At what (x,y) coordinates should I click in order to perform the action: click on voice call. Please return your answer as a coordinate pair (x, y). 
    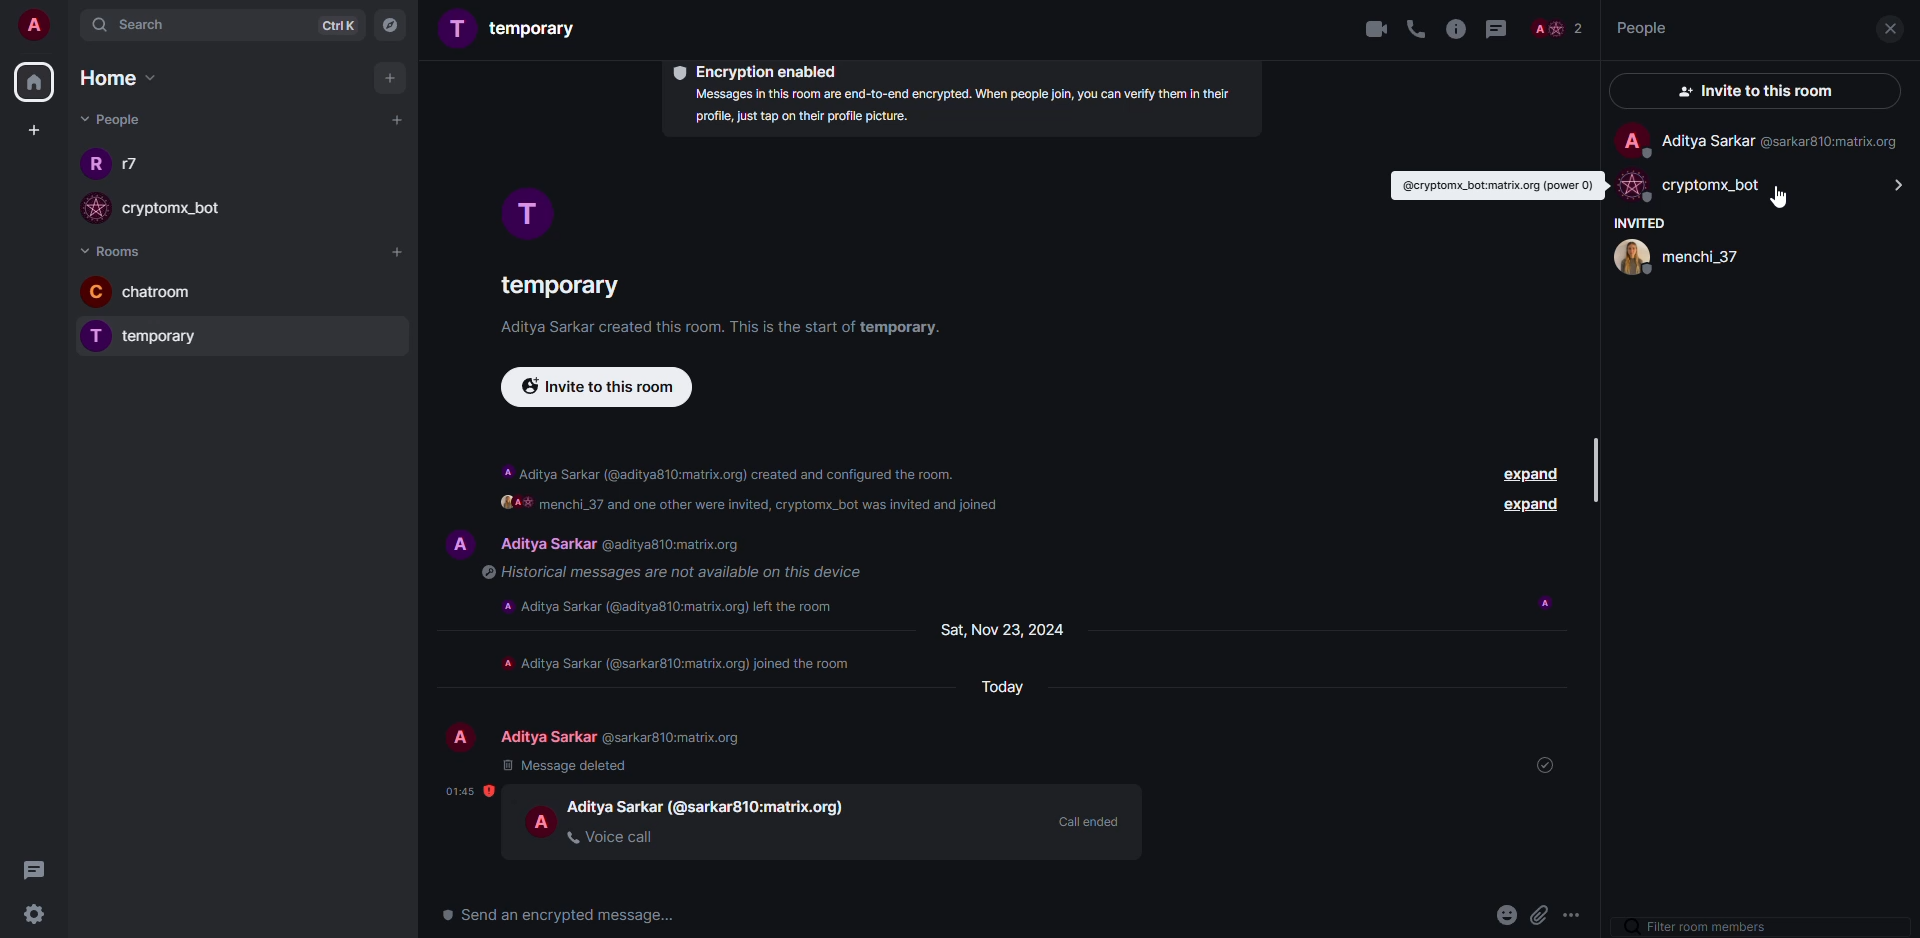
    Looking at the image, I should click on (1419, 29).